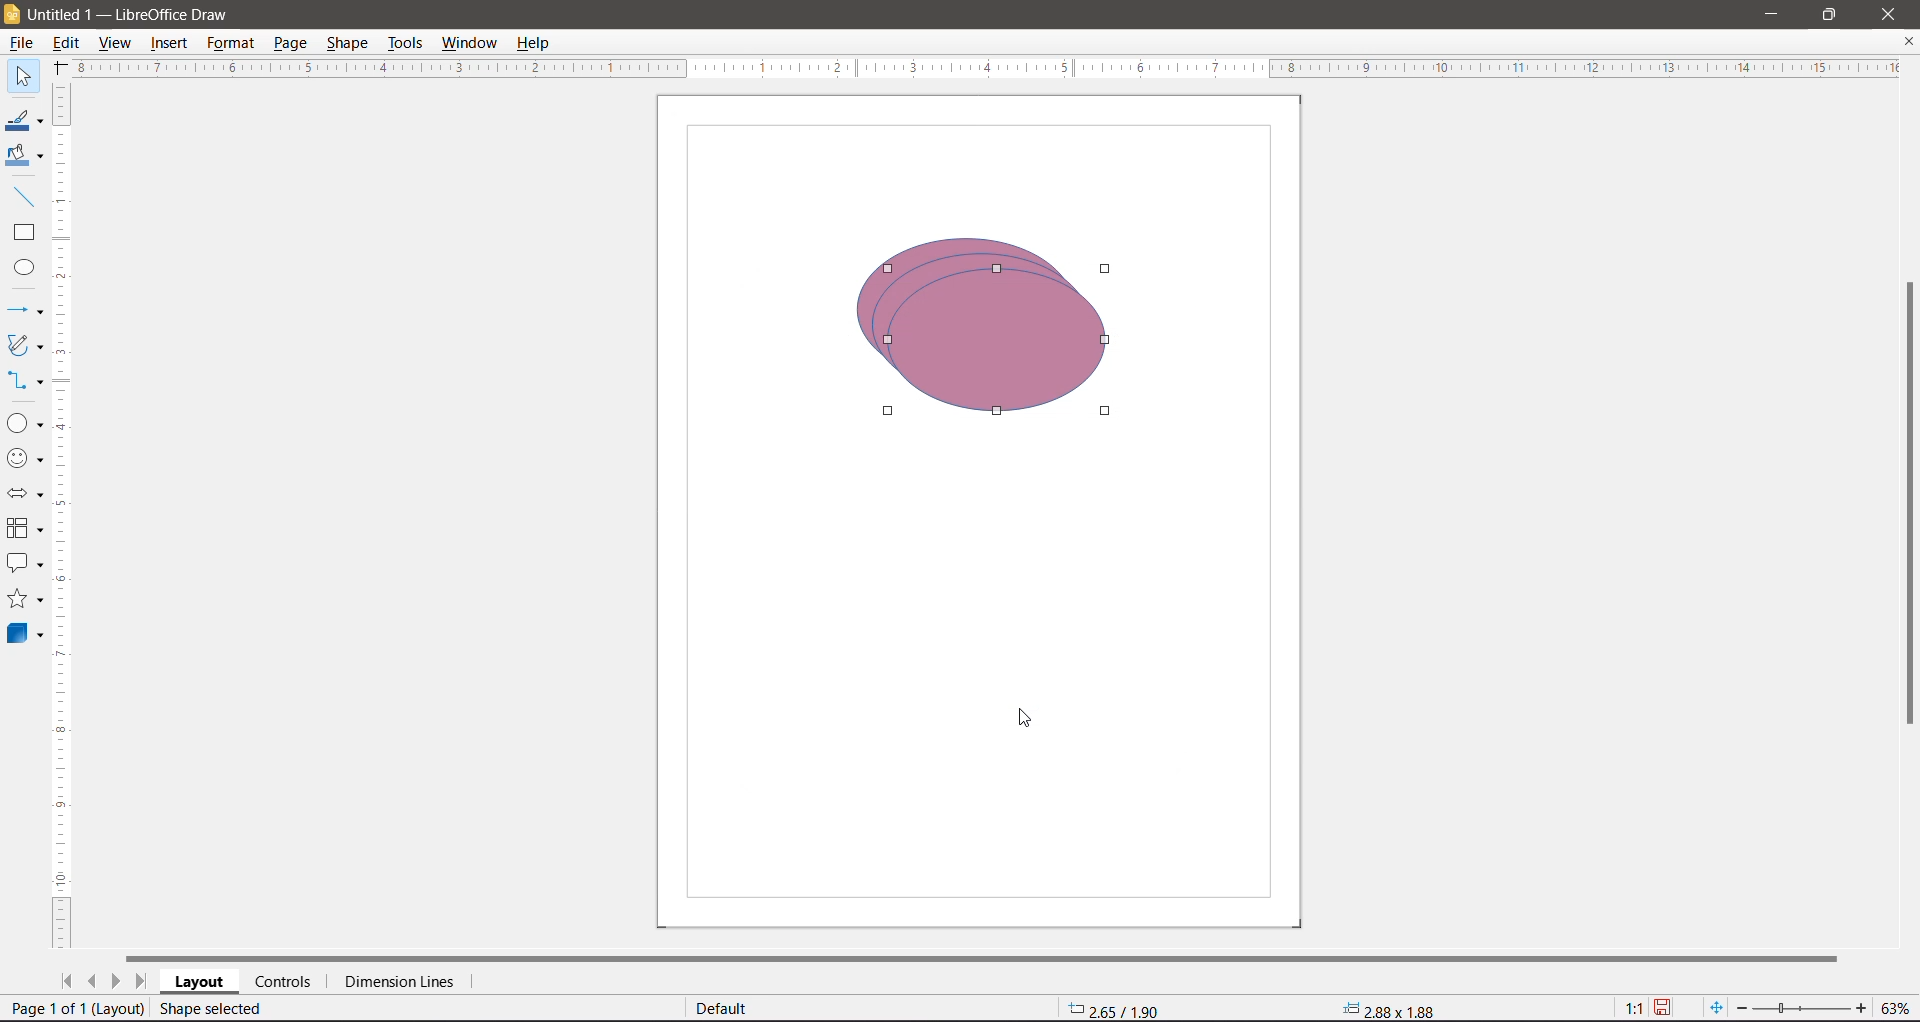  Describe the element at coordinates (1773, 15) in the screenshot. I see `Minimize` at that location.